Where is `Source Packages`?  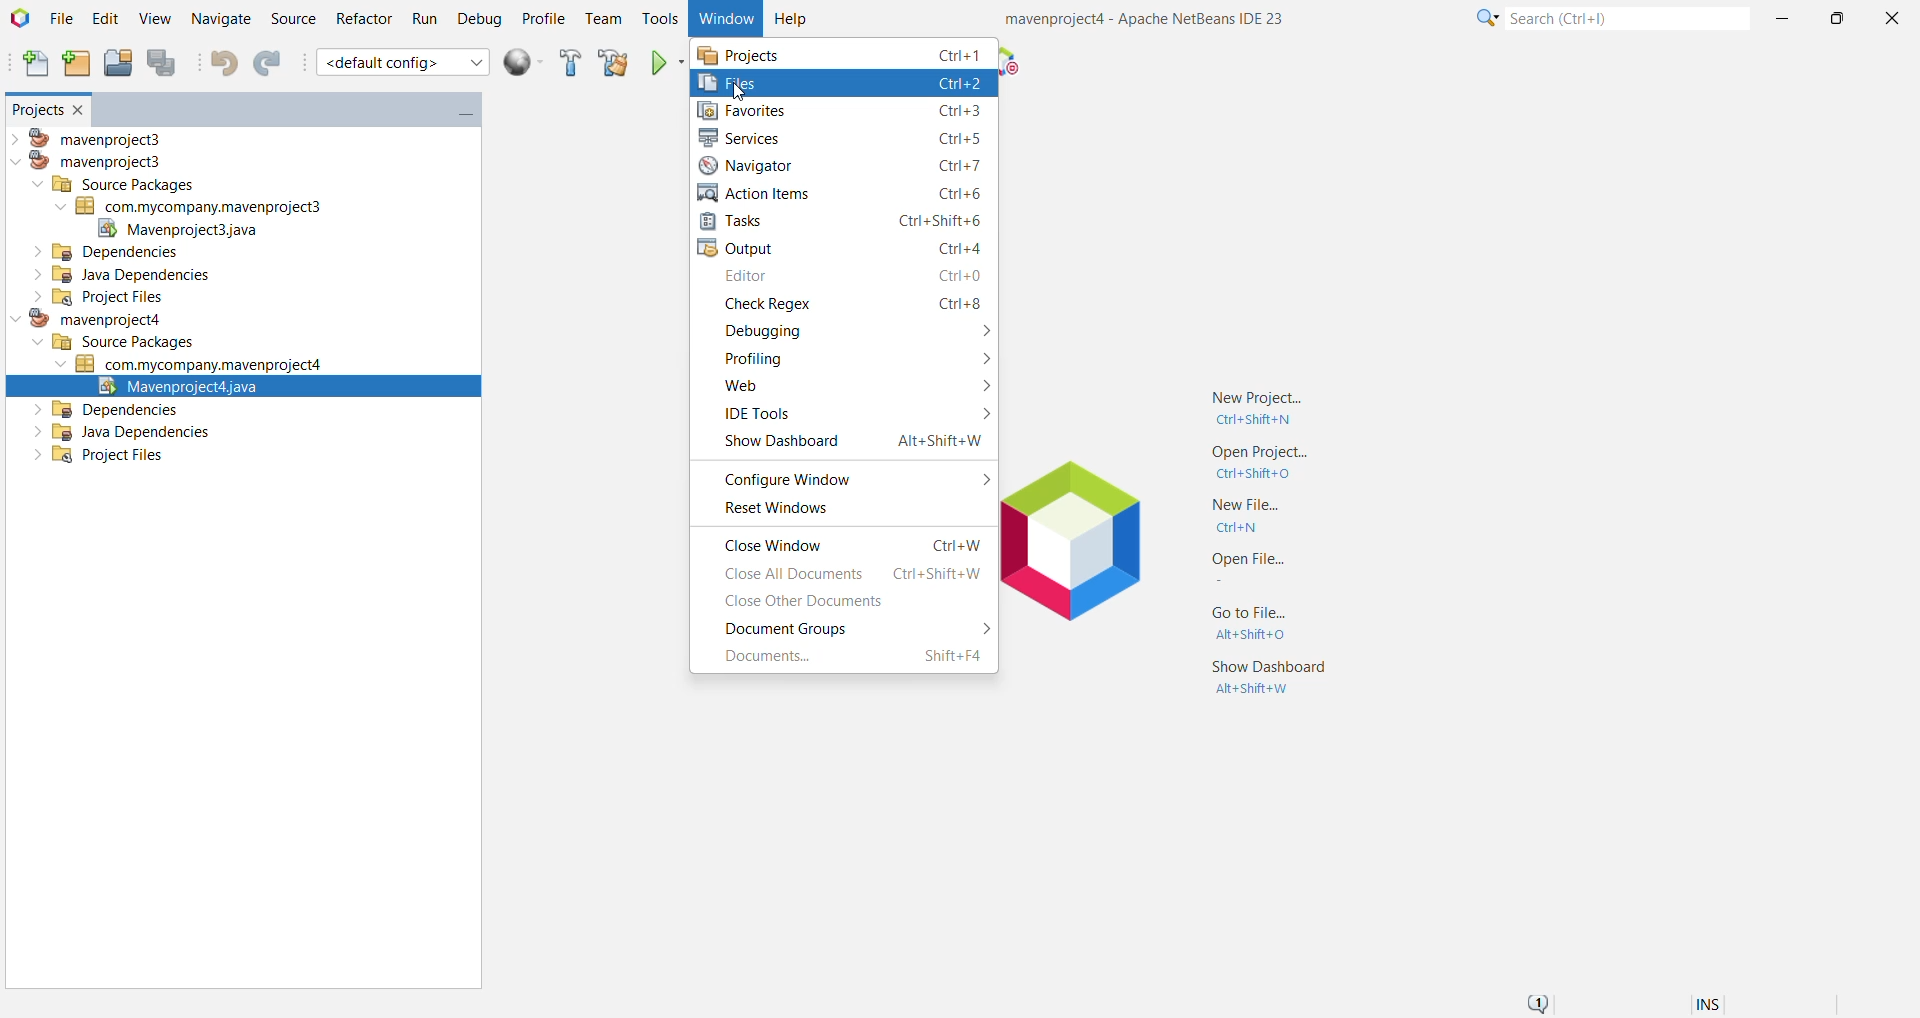
Source Packages is located at coordinates (116, 342).